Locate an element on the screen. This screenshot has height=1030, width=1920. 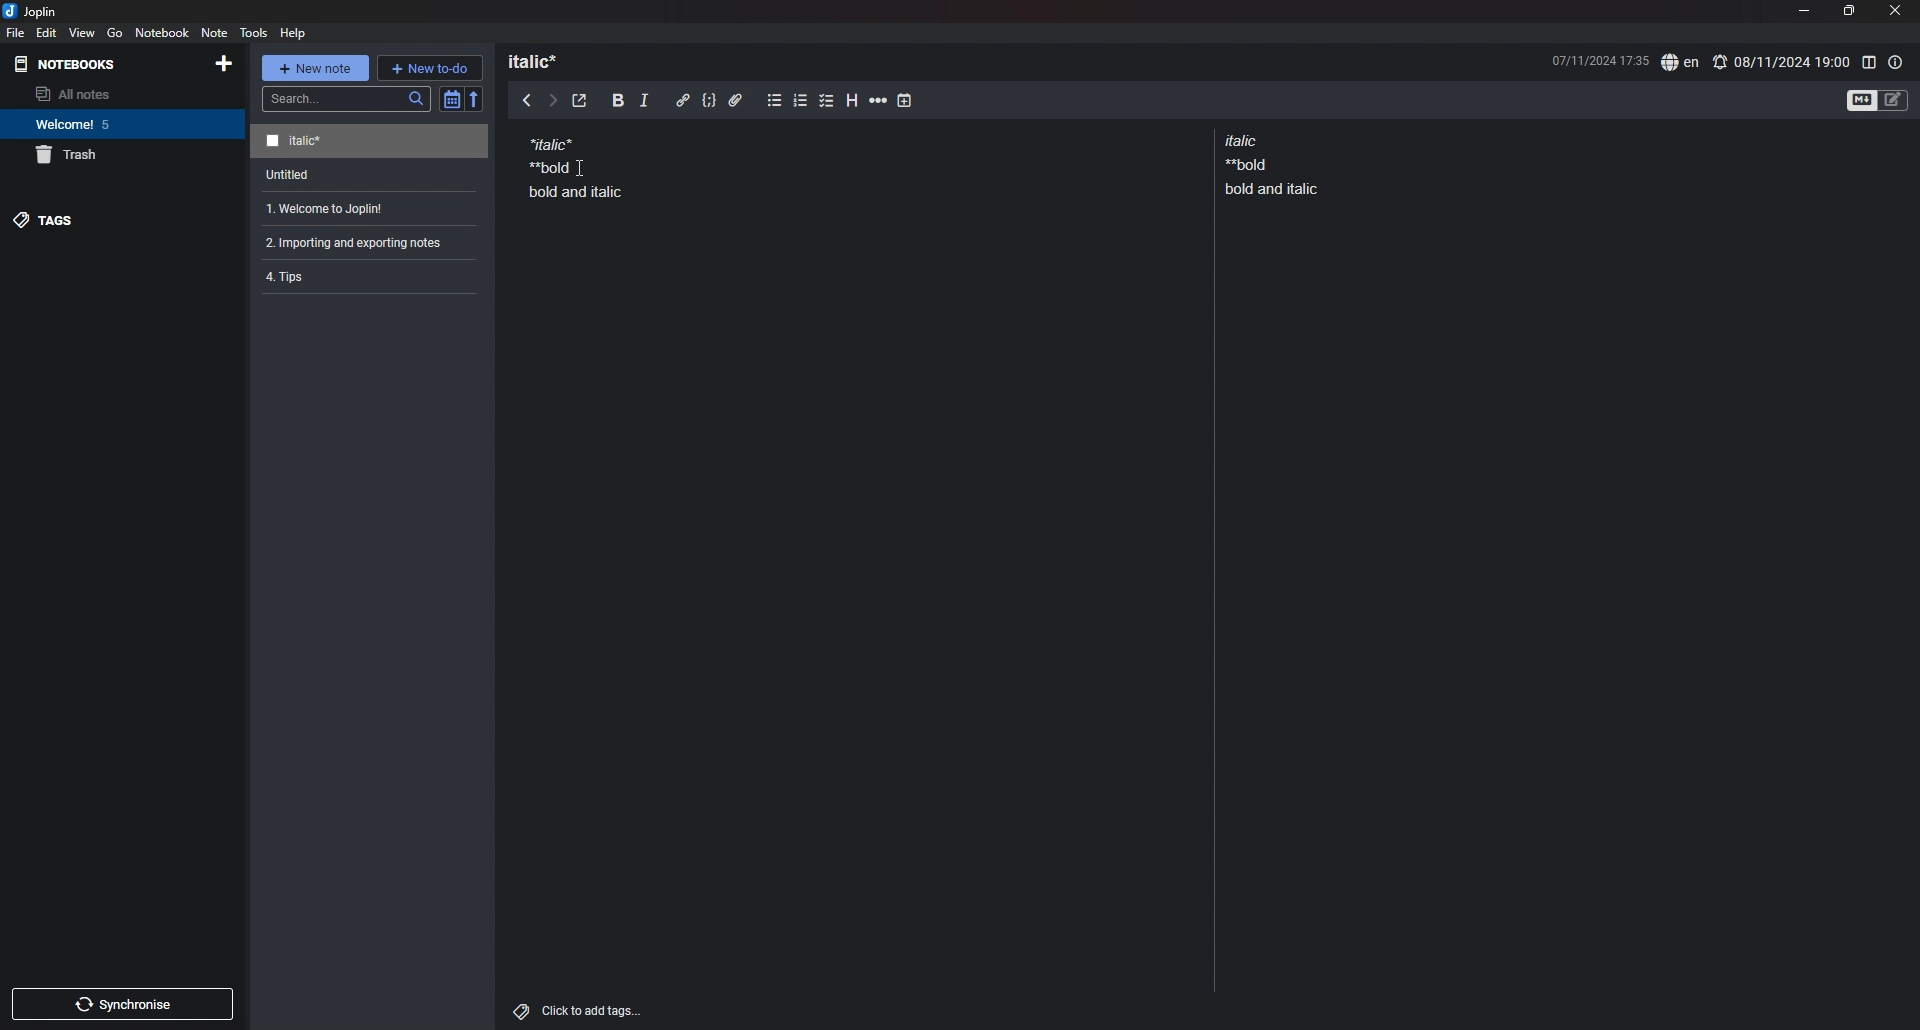
numbered list is located at coordinates (801, 103).